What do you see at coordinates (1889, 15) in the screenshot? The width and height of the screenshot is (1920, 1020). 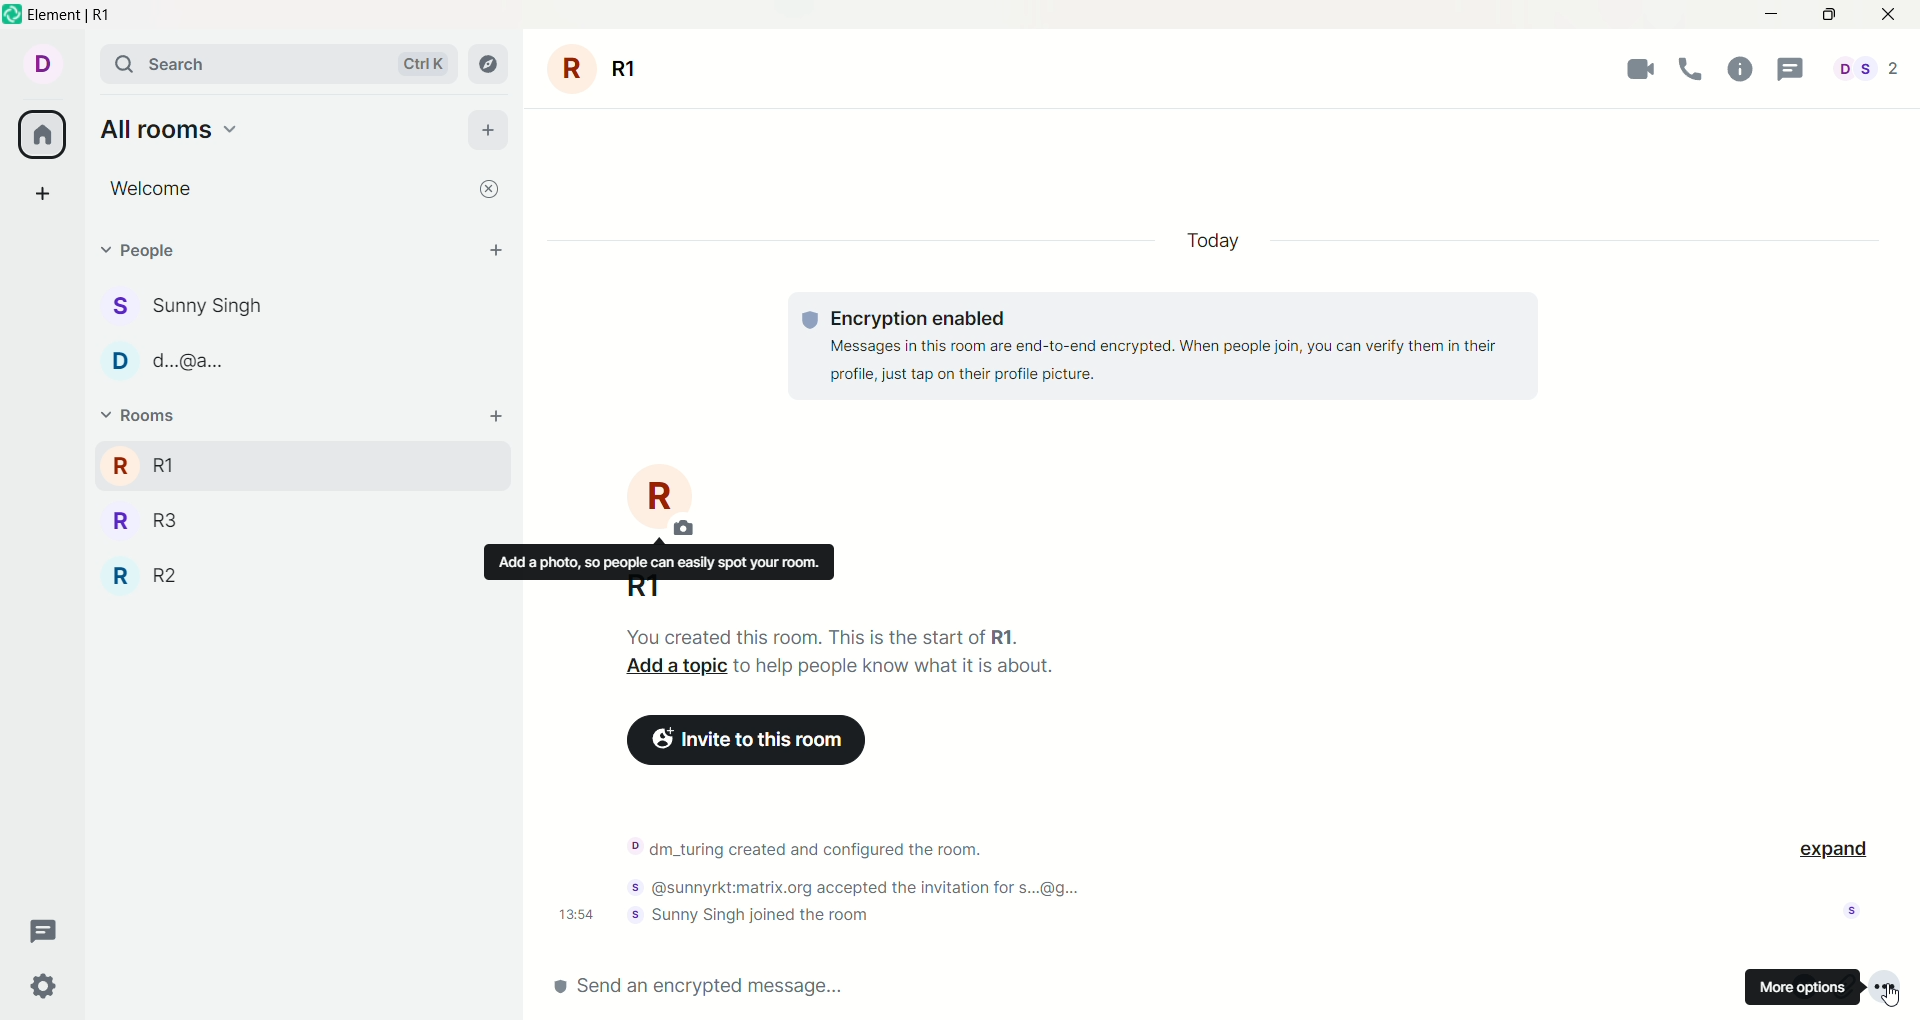 I see `close` at bounding box center [1889, 15].